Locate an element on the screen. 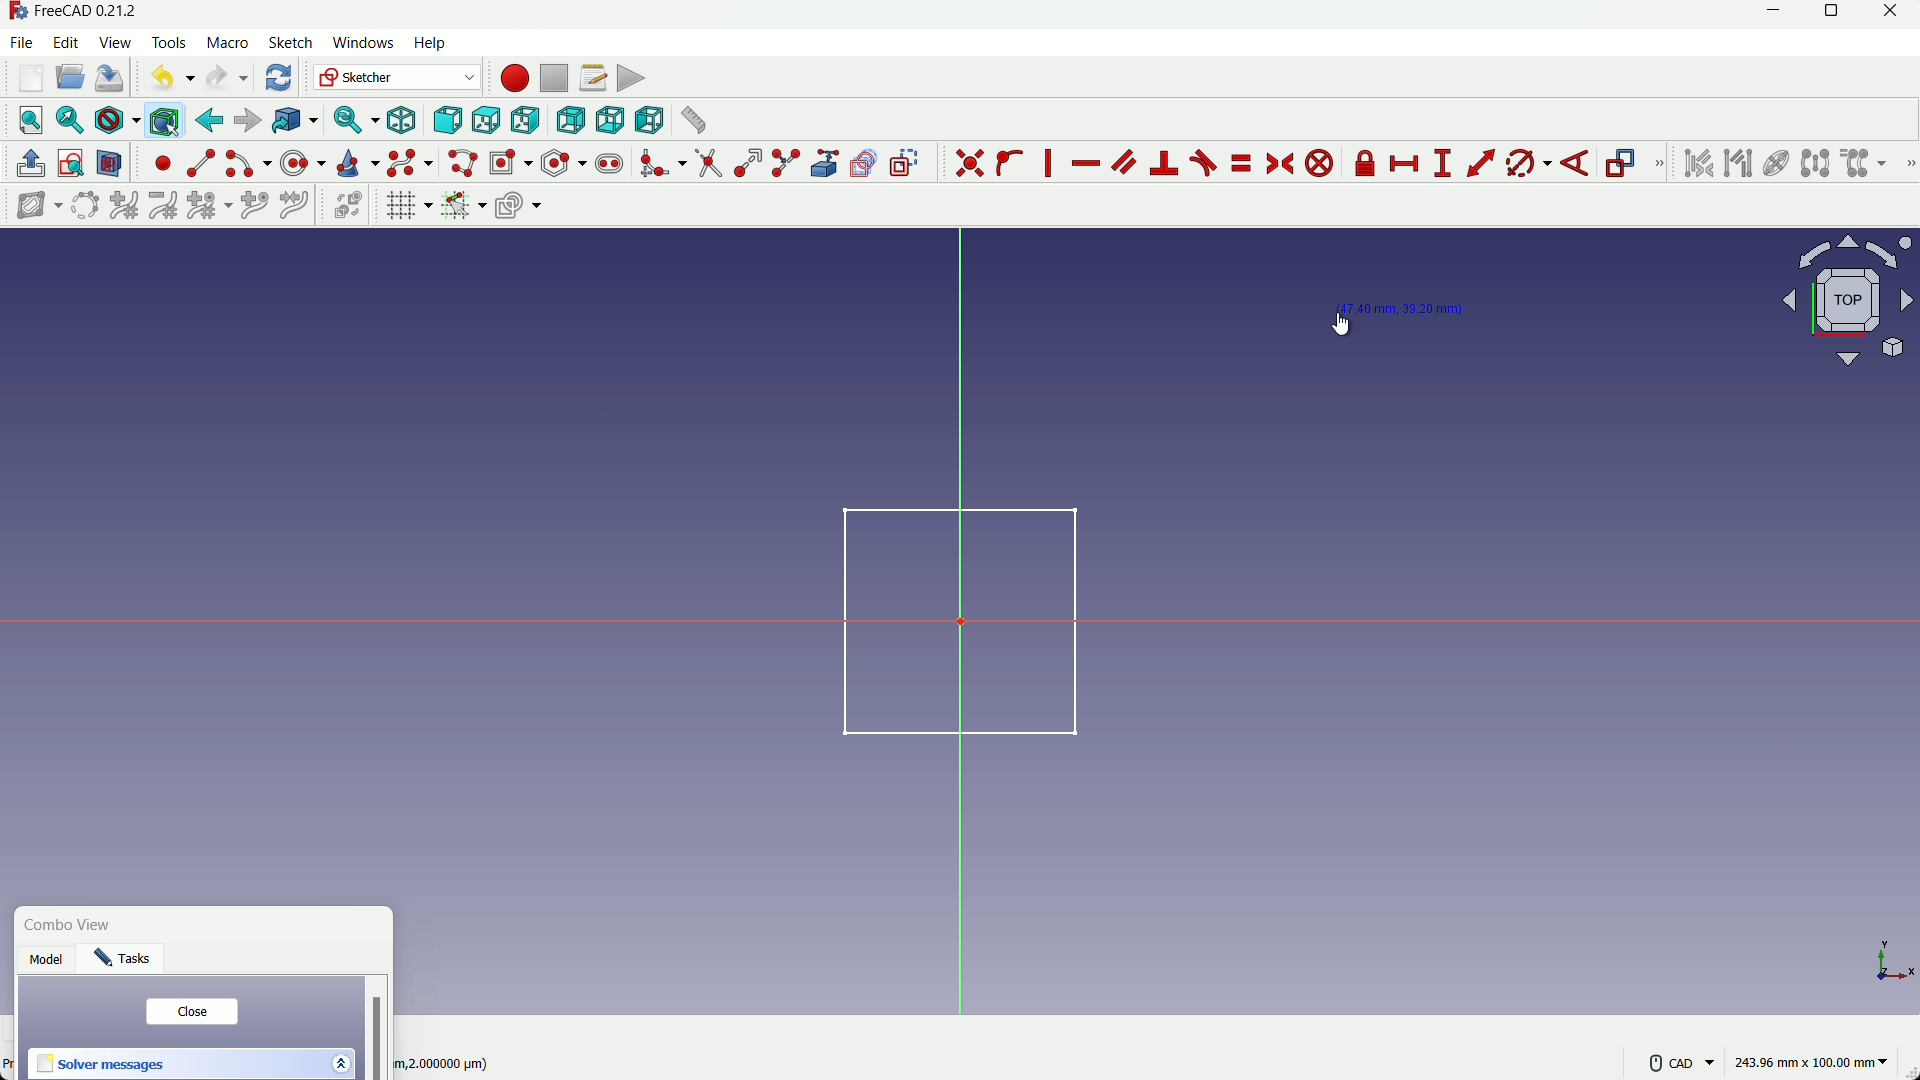 The image size is (1920, 1080). open file is located at coordinates (67, 79).